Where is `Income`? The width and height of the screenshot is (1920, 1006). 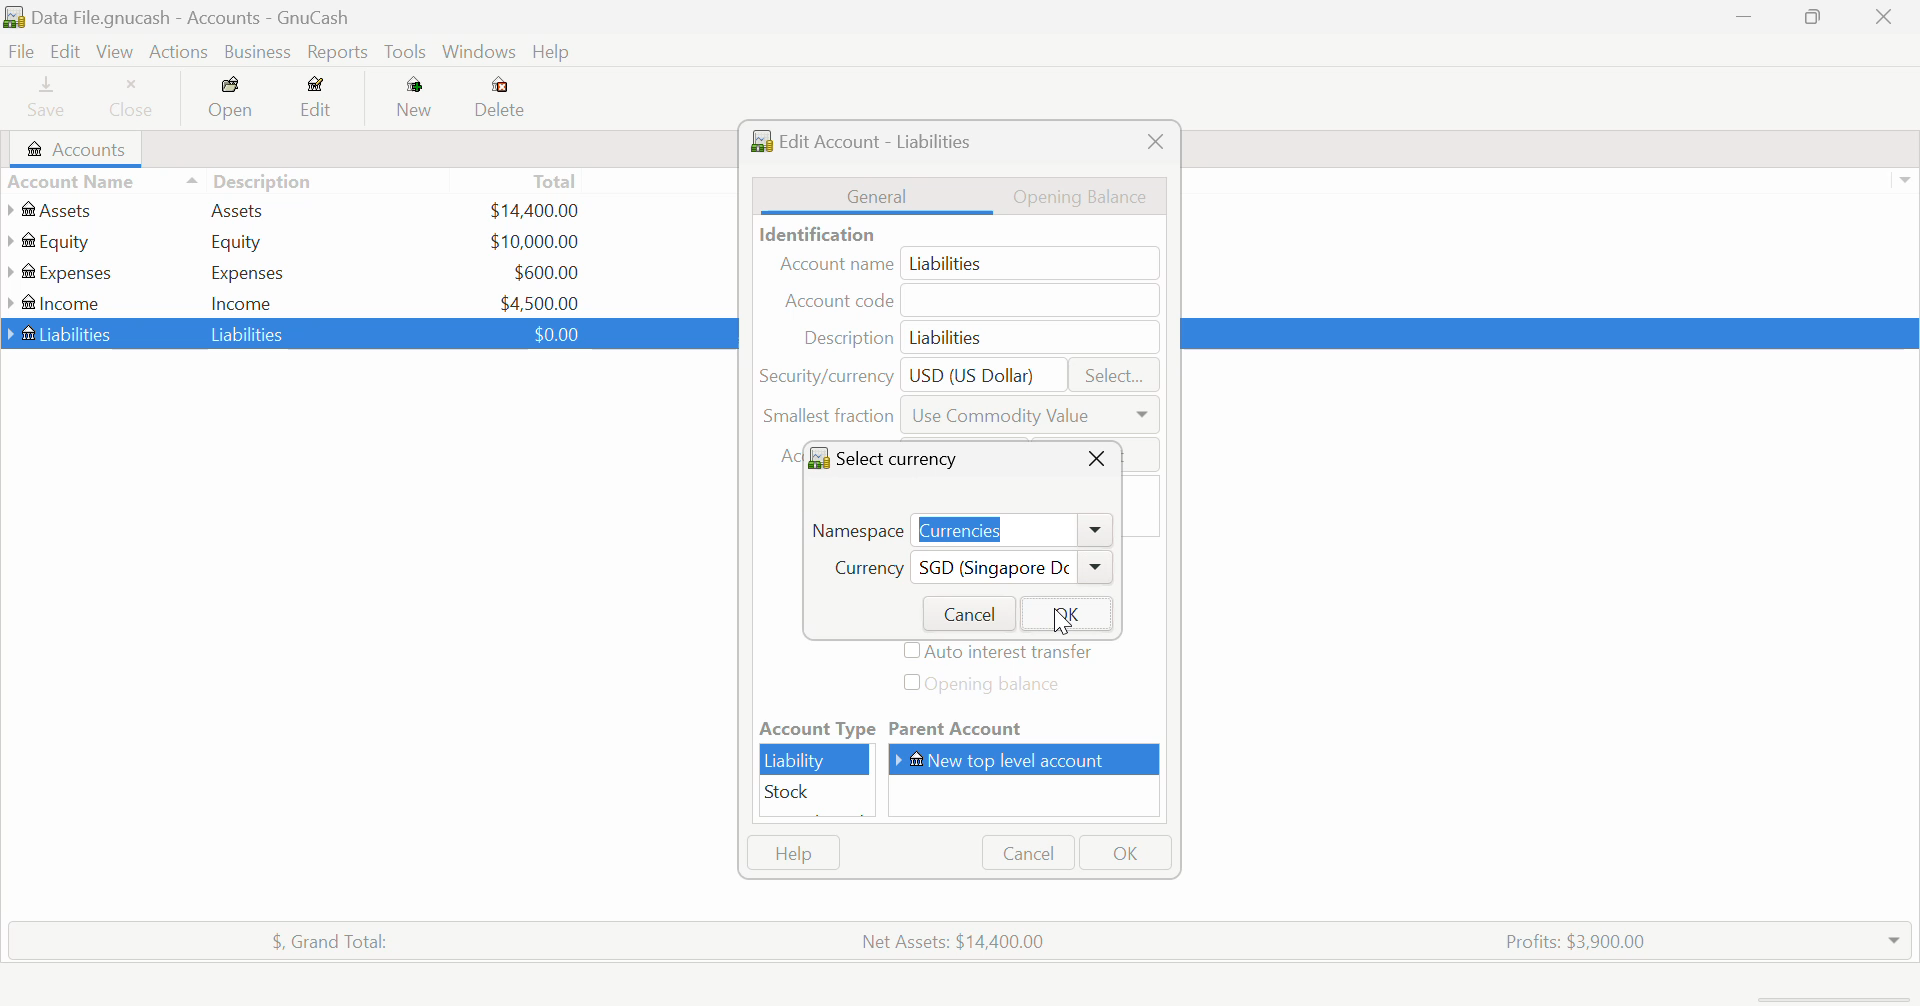 Income is located at coordinates (242, 302).